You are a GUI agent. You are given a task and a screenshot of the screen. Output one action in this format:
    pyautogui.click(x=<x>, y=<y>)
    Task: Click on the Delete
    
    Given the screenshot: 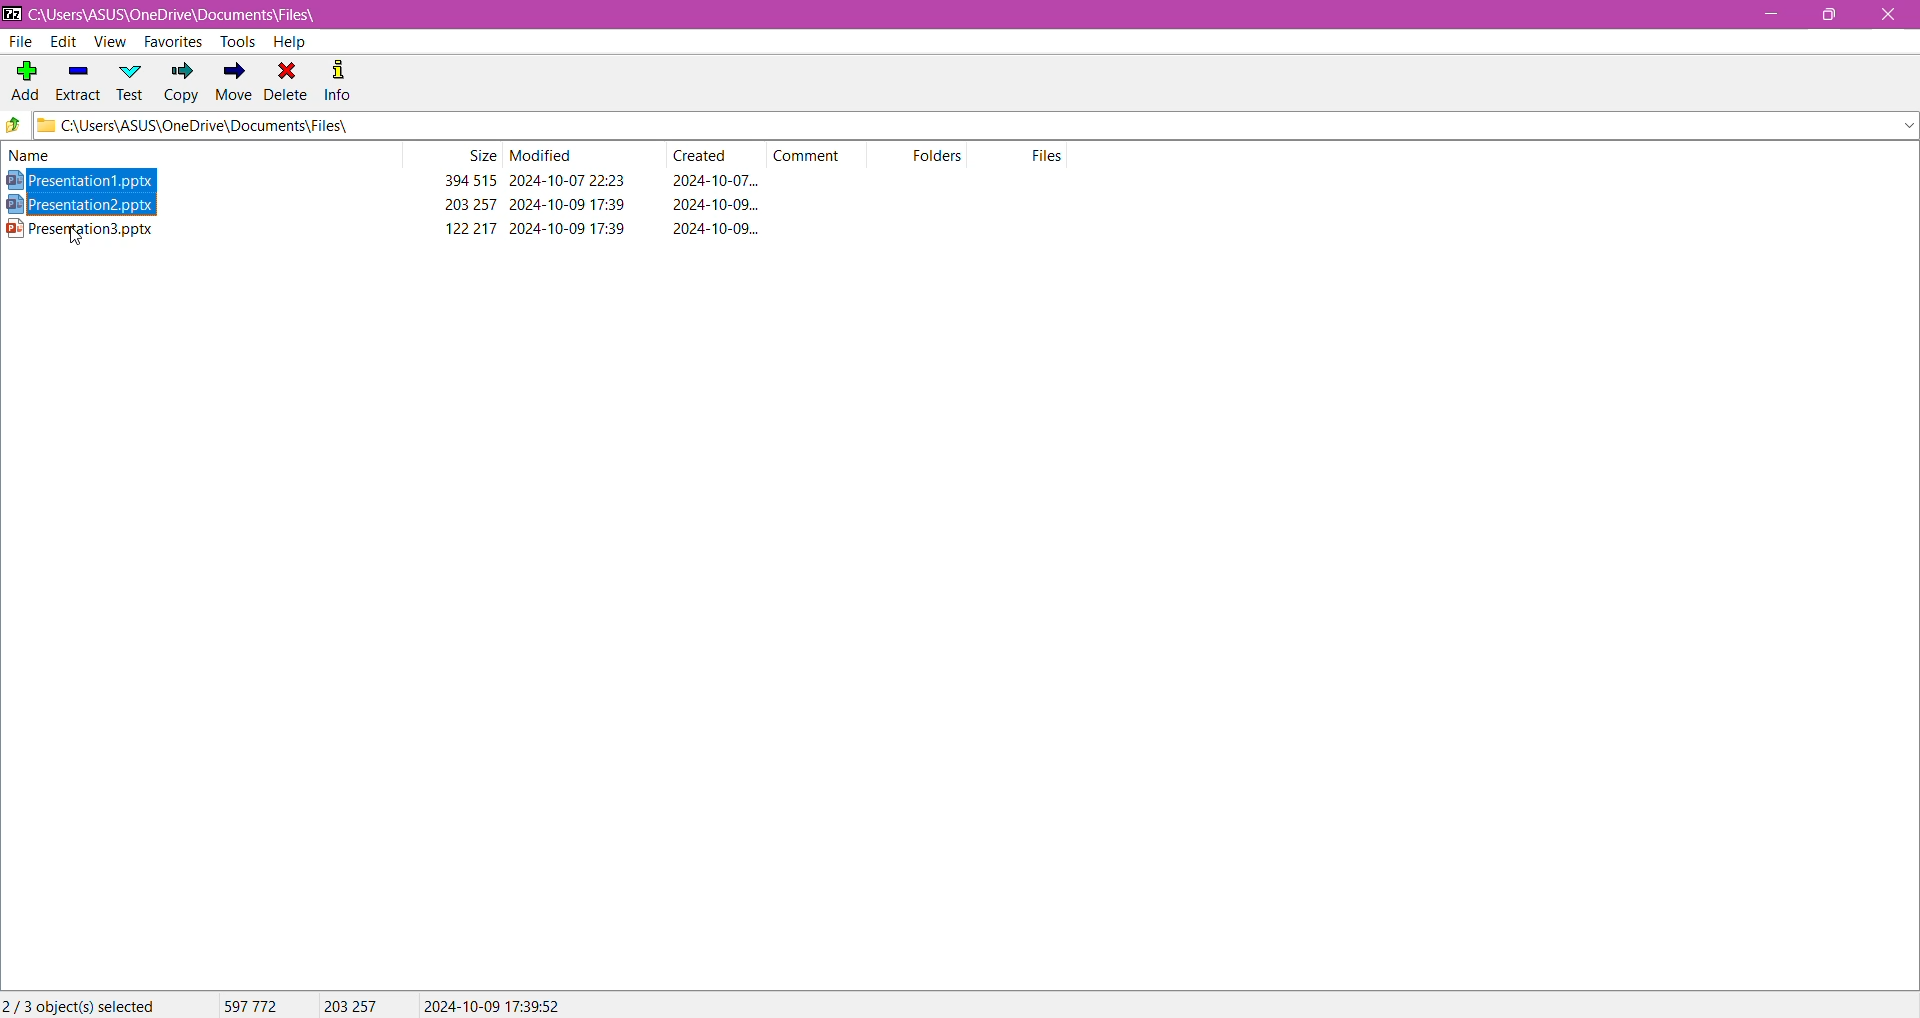 What is the action you would take?
    pyautogui.click(x=287, y=80)
    